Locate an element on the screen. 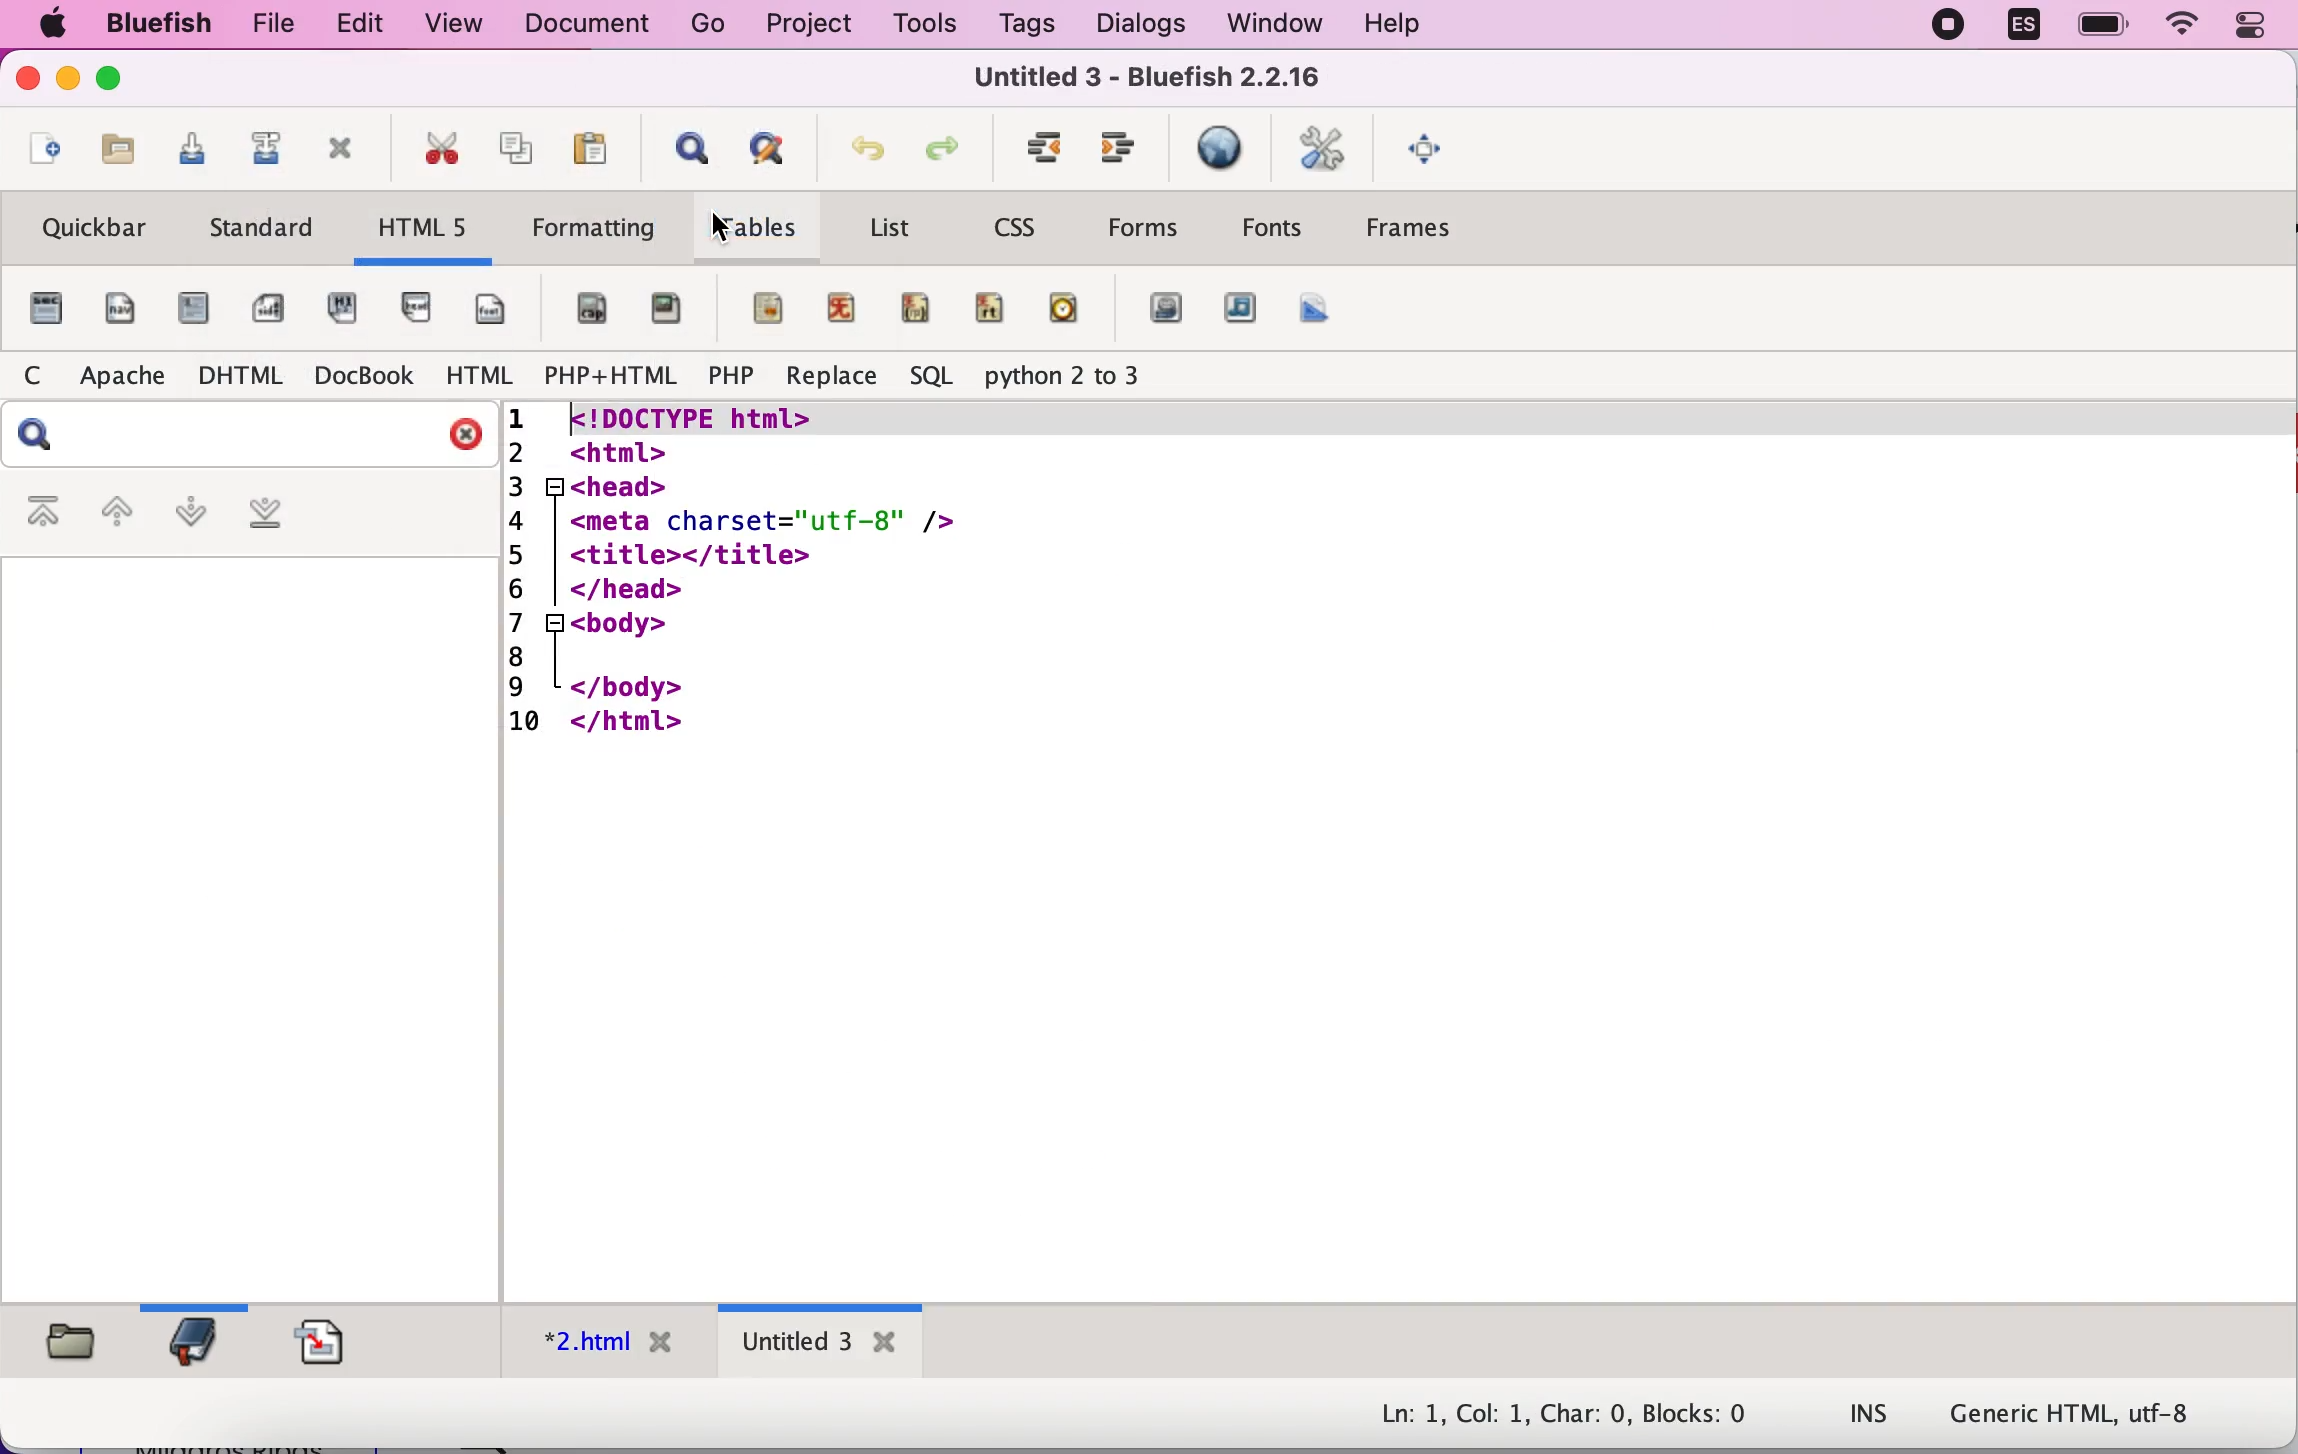 Image resolution: width=2298 pixels, height=1454 pixels. php is located at coordinates (732, 376).